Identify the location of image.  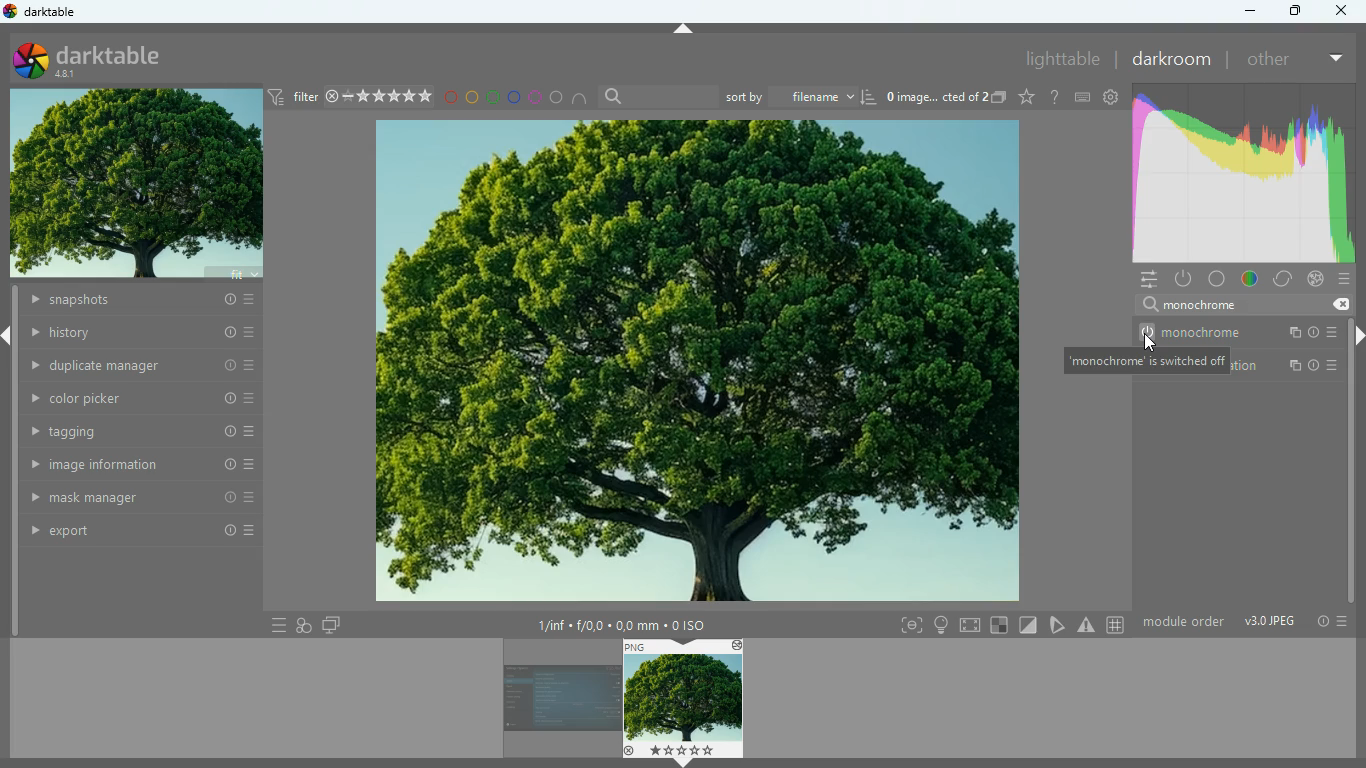
(698, 362).